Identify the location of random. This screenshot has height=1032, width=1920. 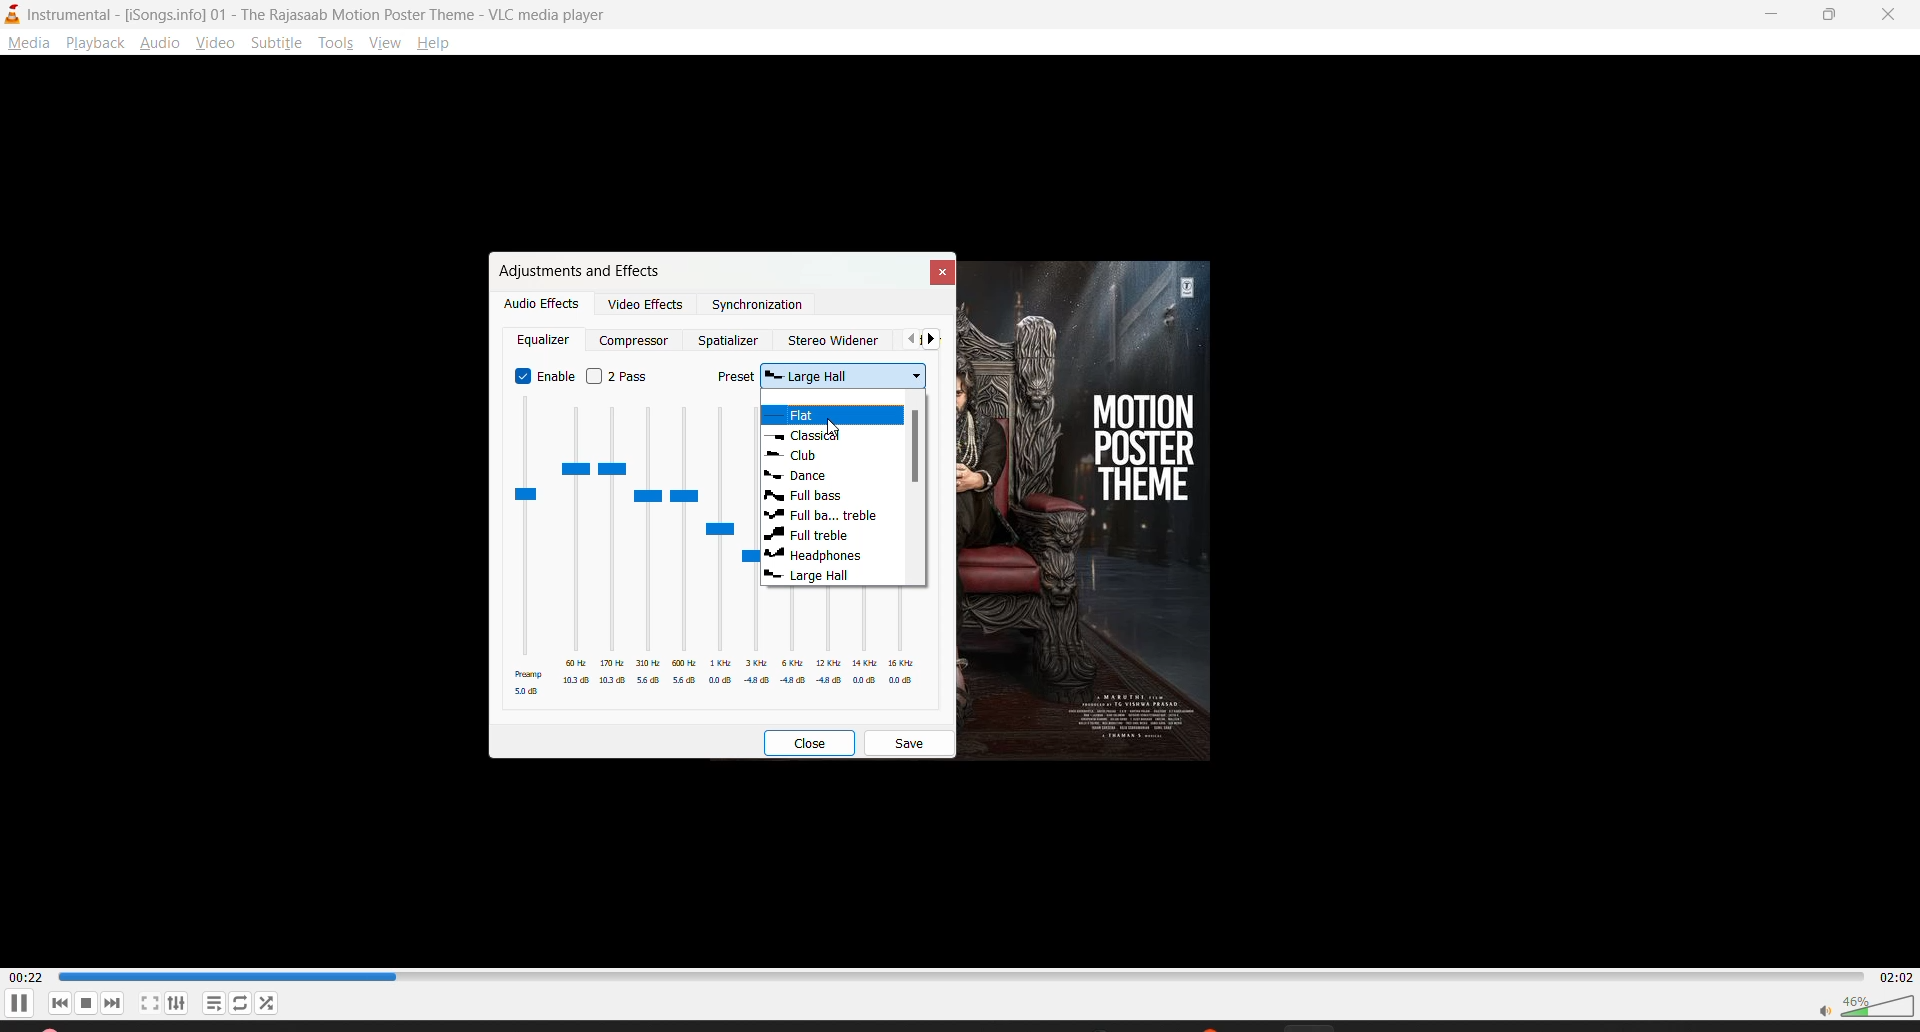
(267, 1002).